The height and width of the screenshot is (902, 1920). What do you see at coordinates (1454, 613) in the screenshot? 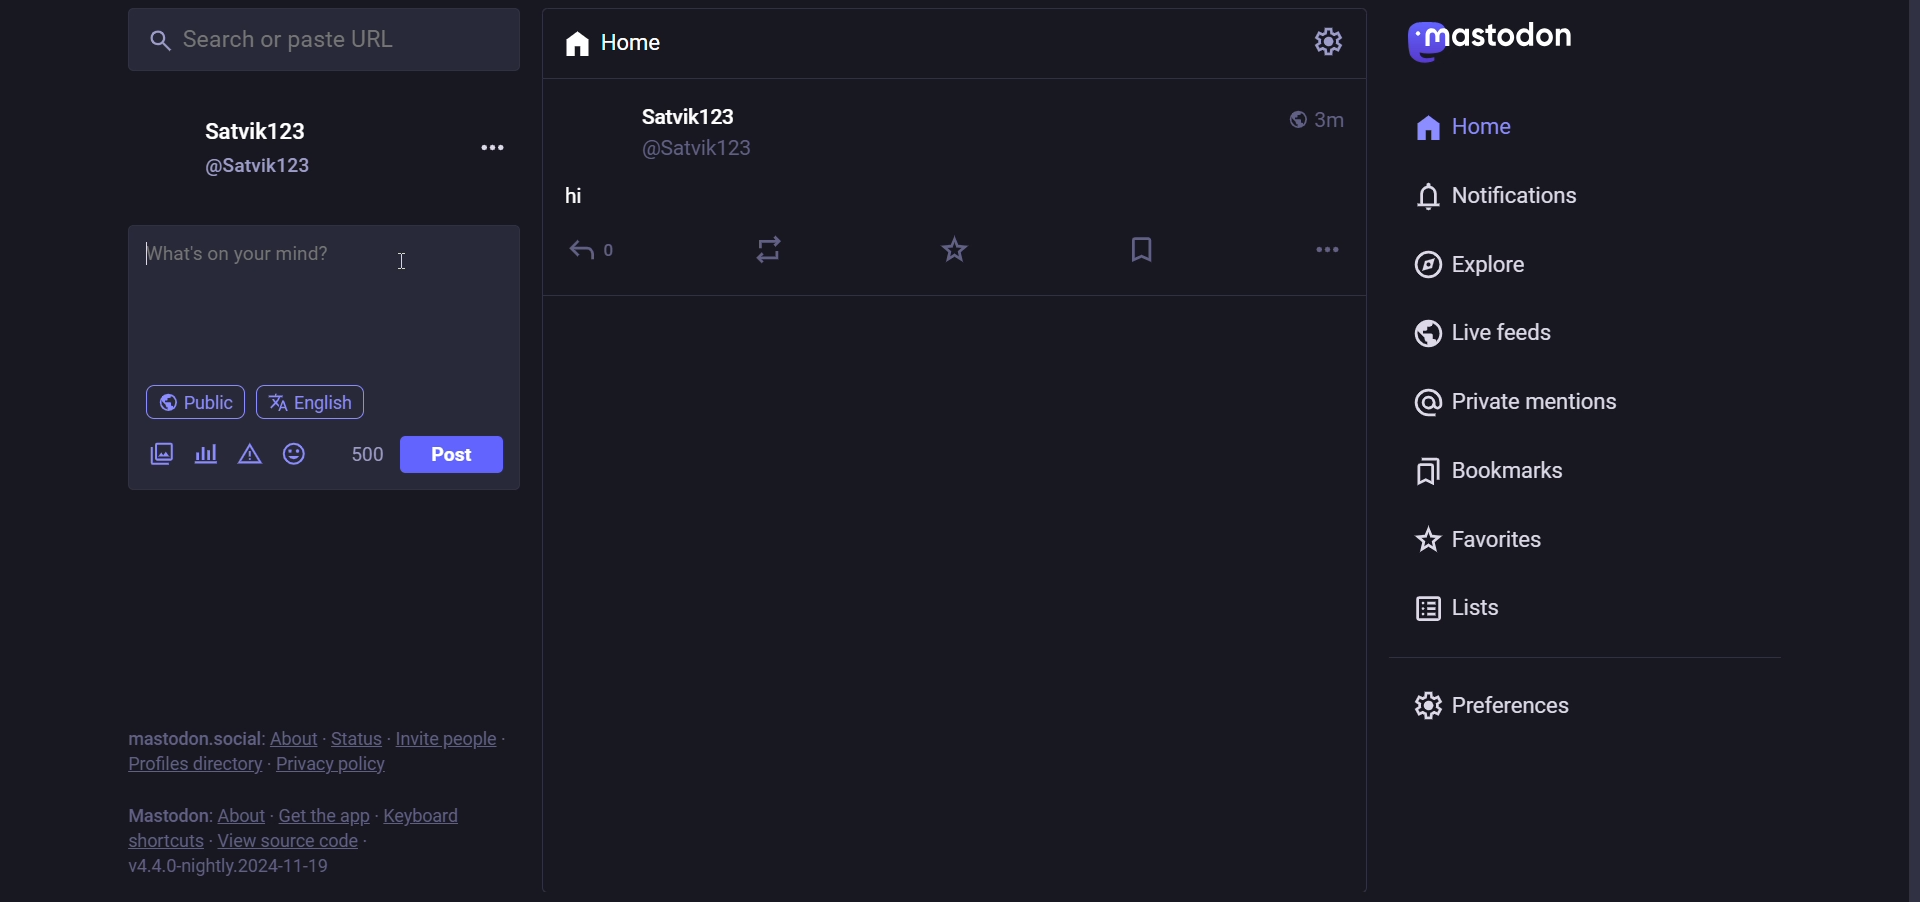
I see `lists` at bounding box center [1454, 613].